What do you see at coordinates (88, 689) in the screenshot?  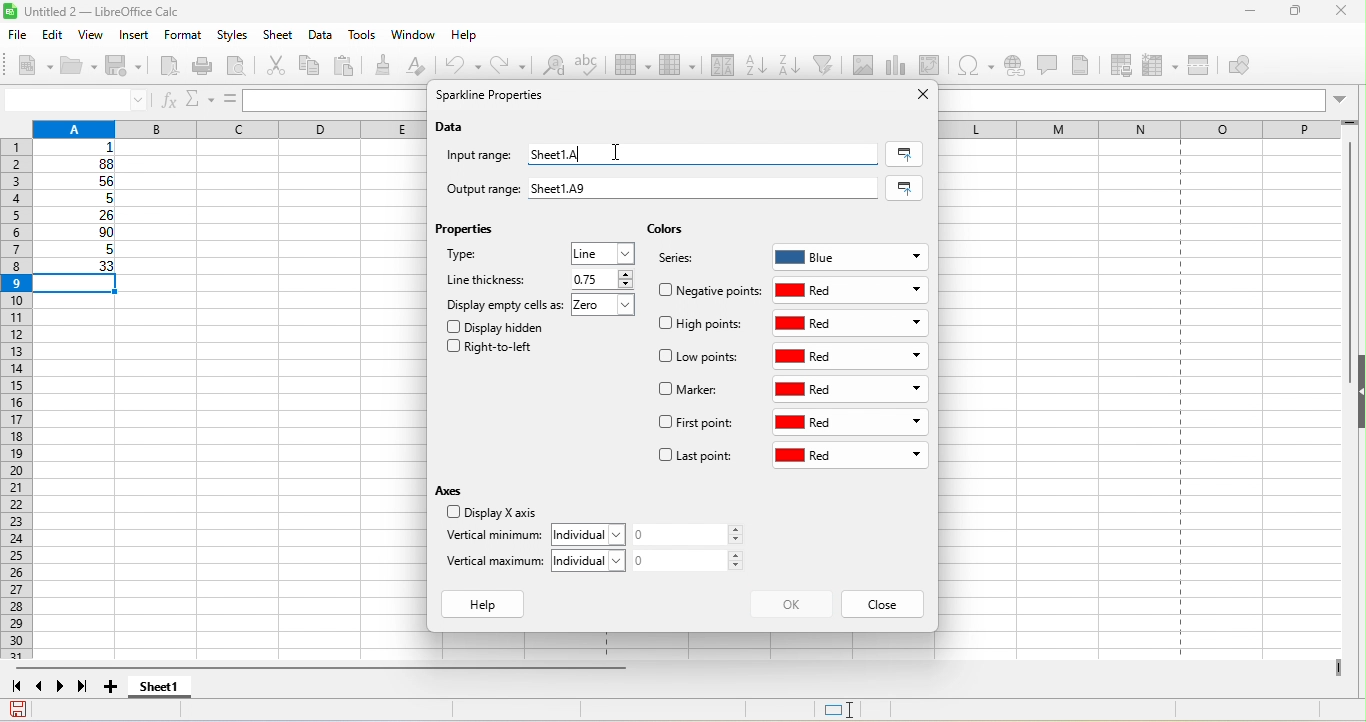 I see `scroll to last sheet` at bounding box center [88, 689].